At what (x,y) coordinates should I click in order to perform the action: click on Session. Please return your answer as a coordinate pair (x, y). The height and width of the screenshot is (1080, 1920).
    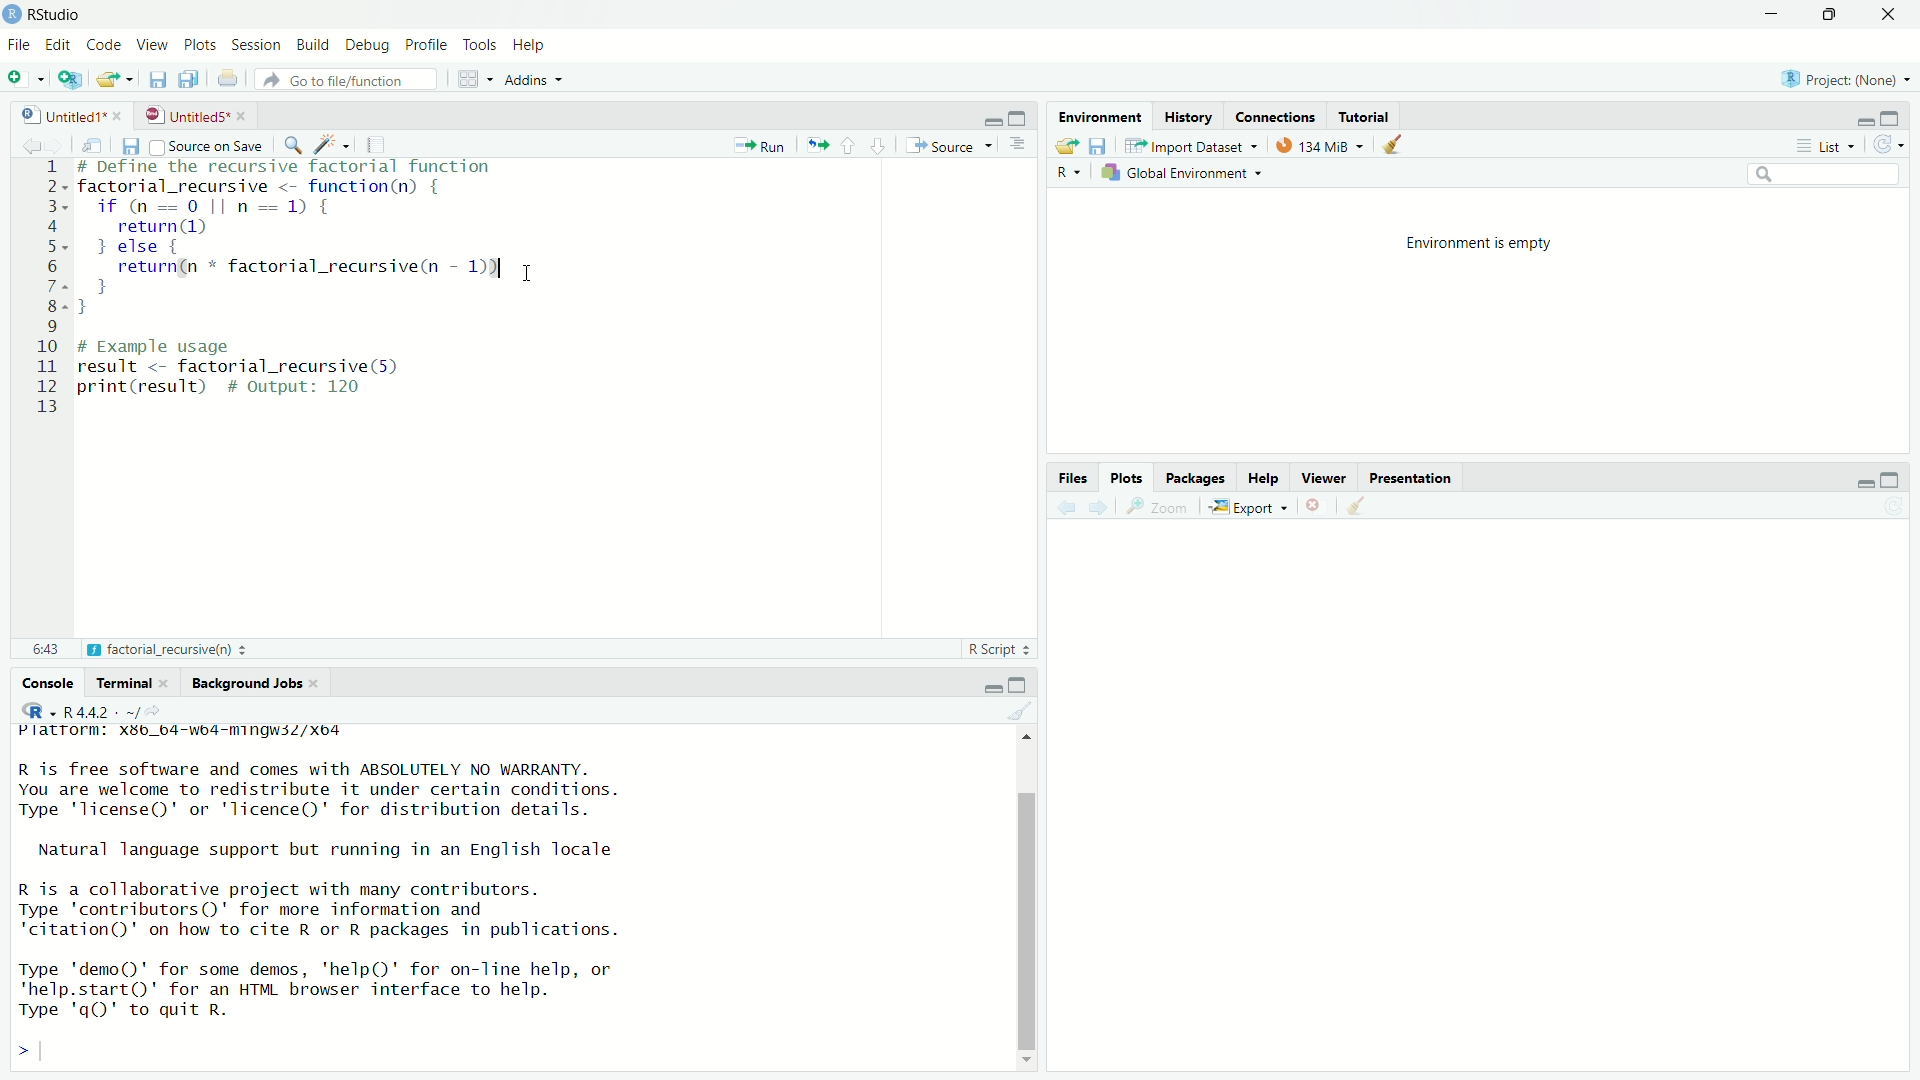
    Looking at the image, I should click on (254, 46).